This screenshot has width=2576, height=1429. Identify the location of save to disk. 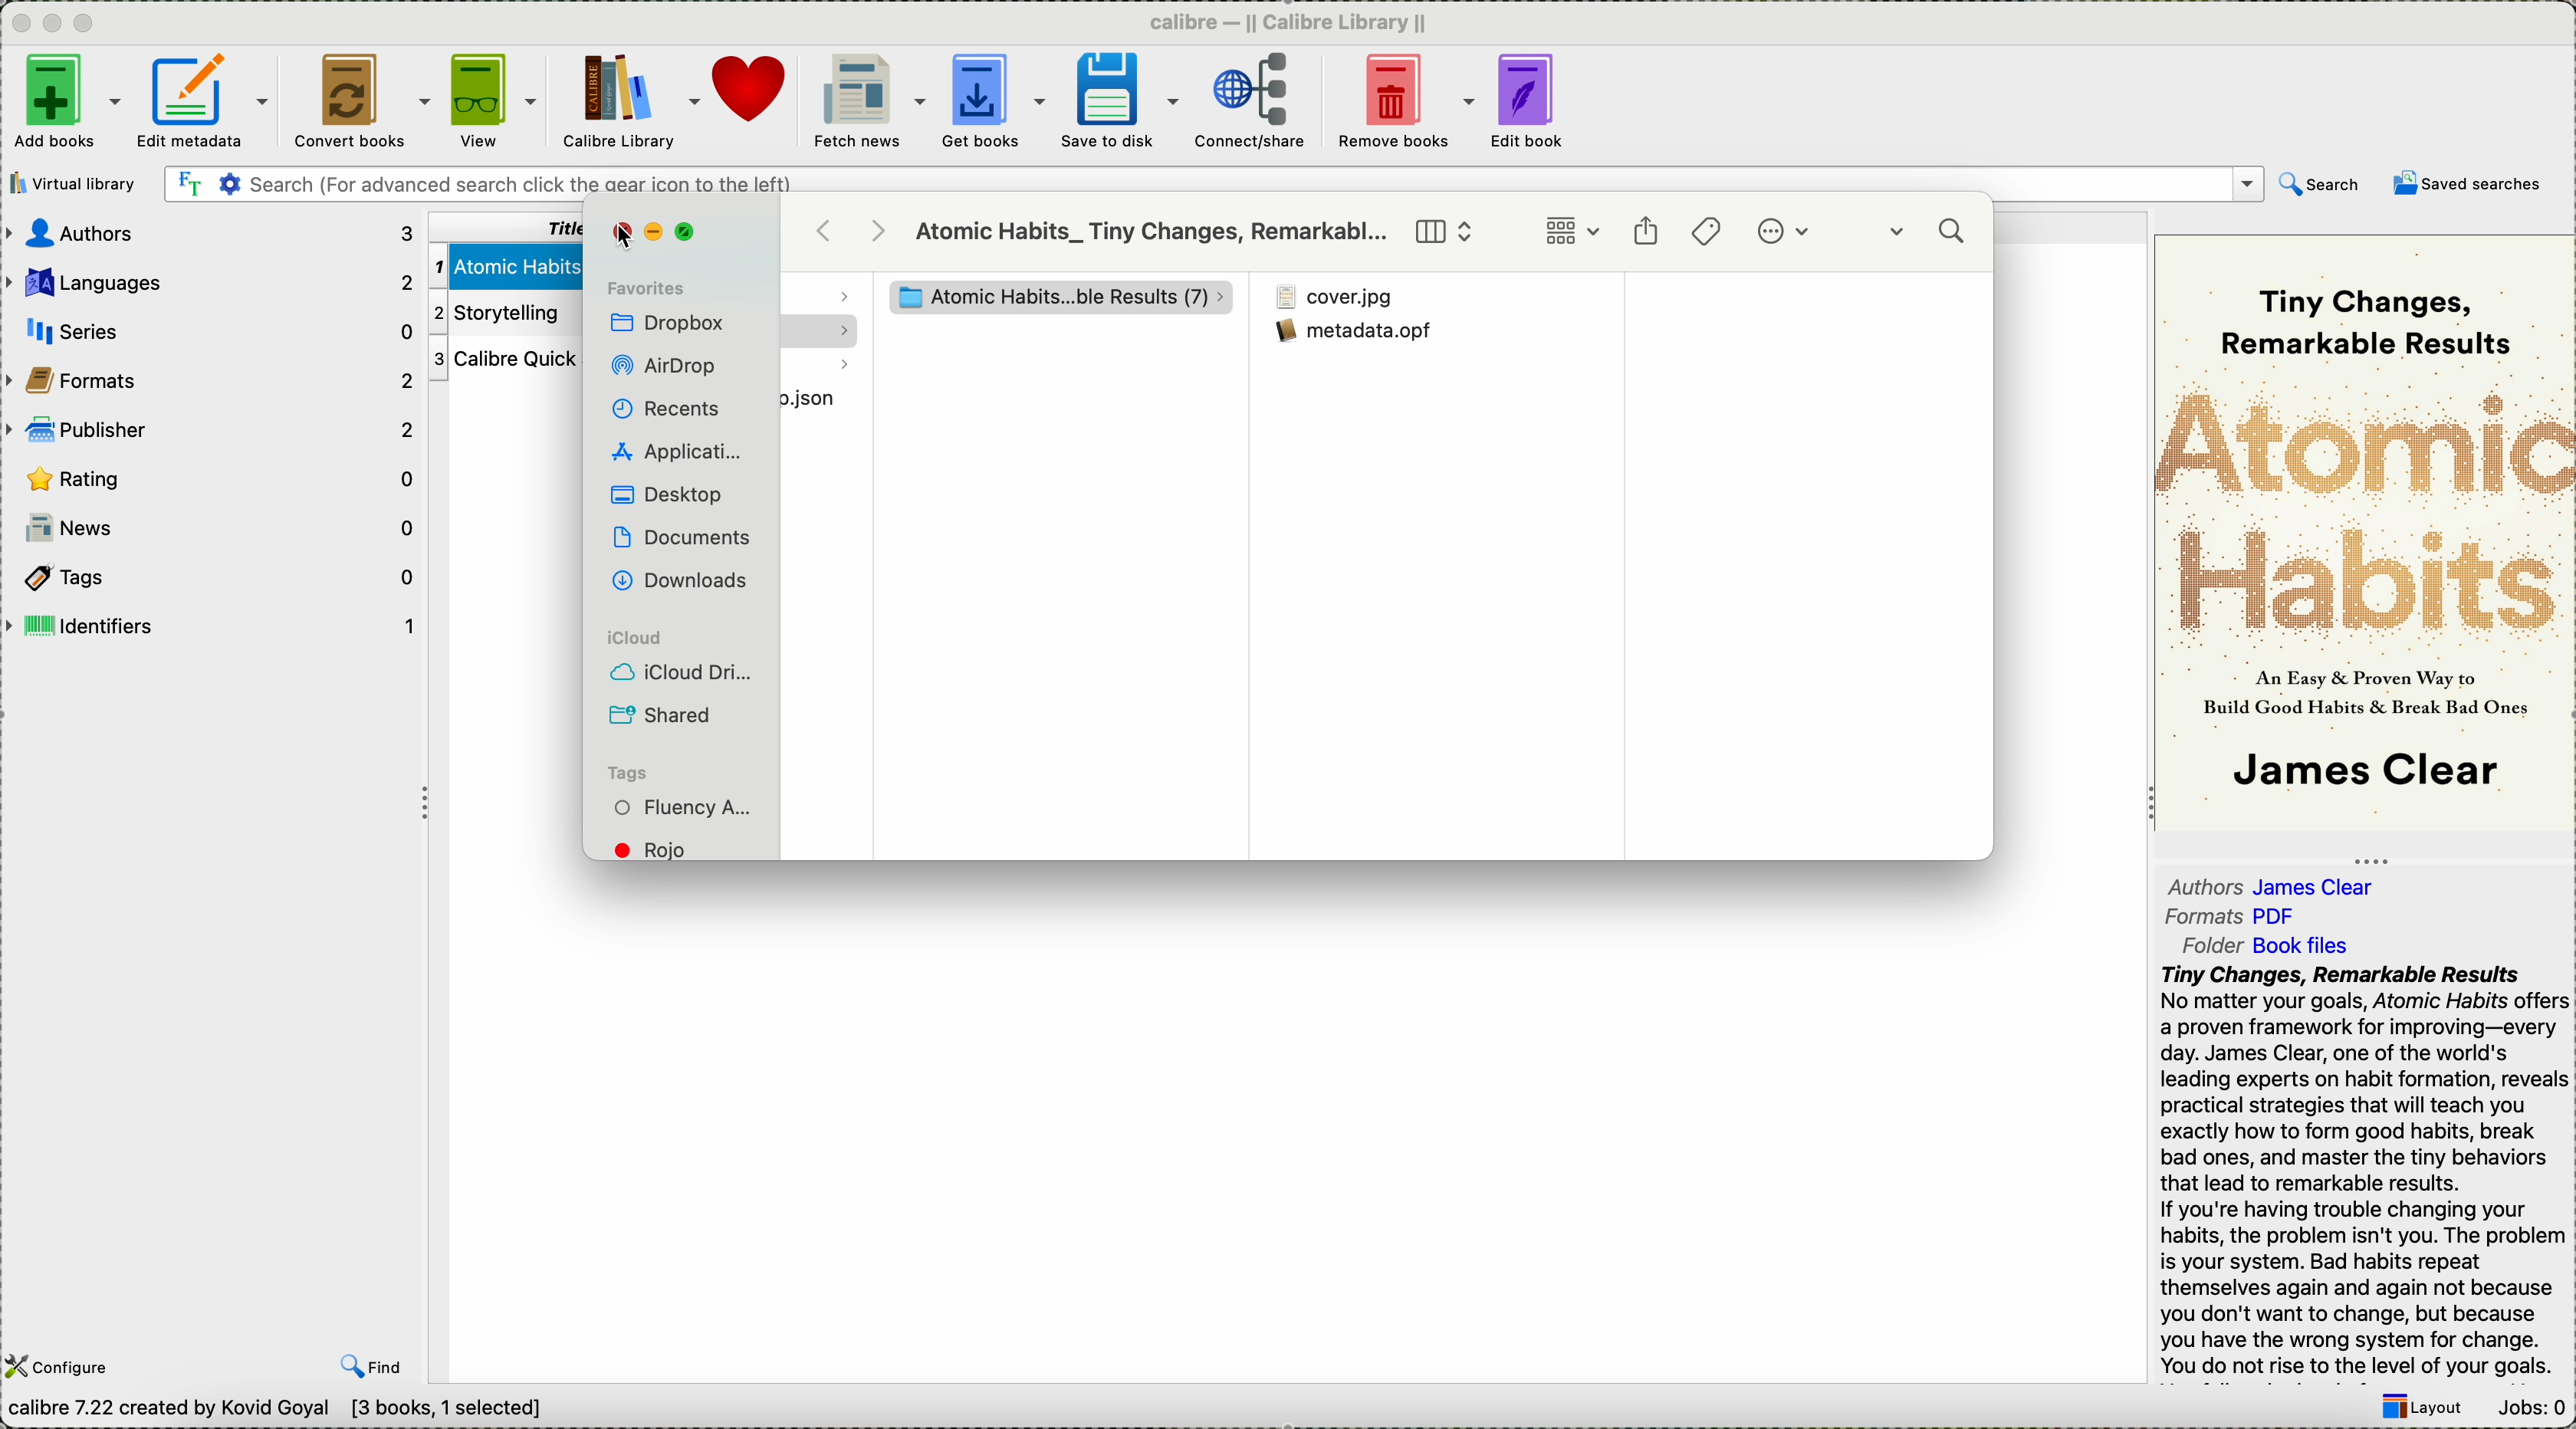
(1119, 101).